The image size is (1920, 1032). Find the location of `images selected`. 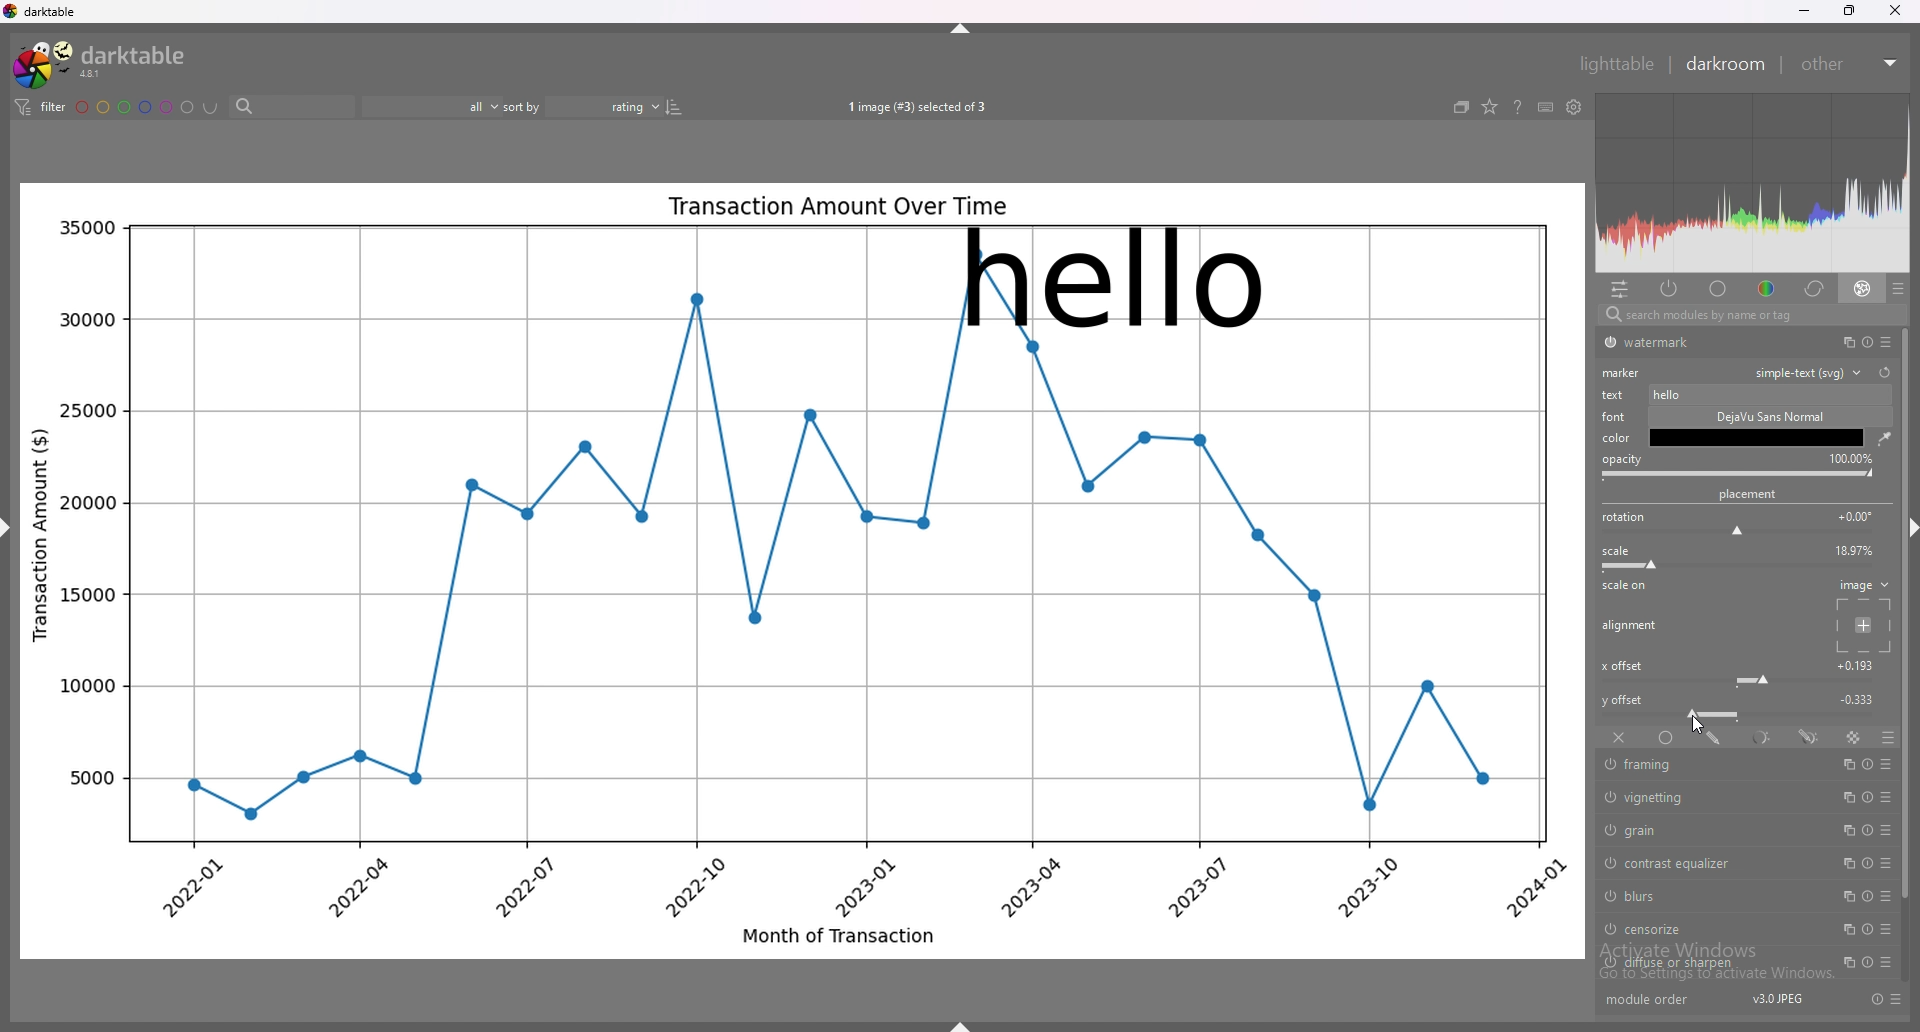

images selected is located at coordinates (914, 107).